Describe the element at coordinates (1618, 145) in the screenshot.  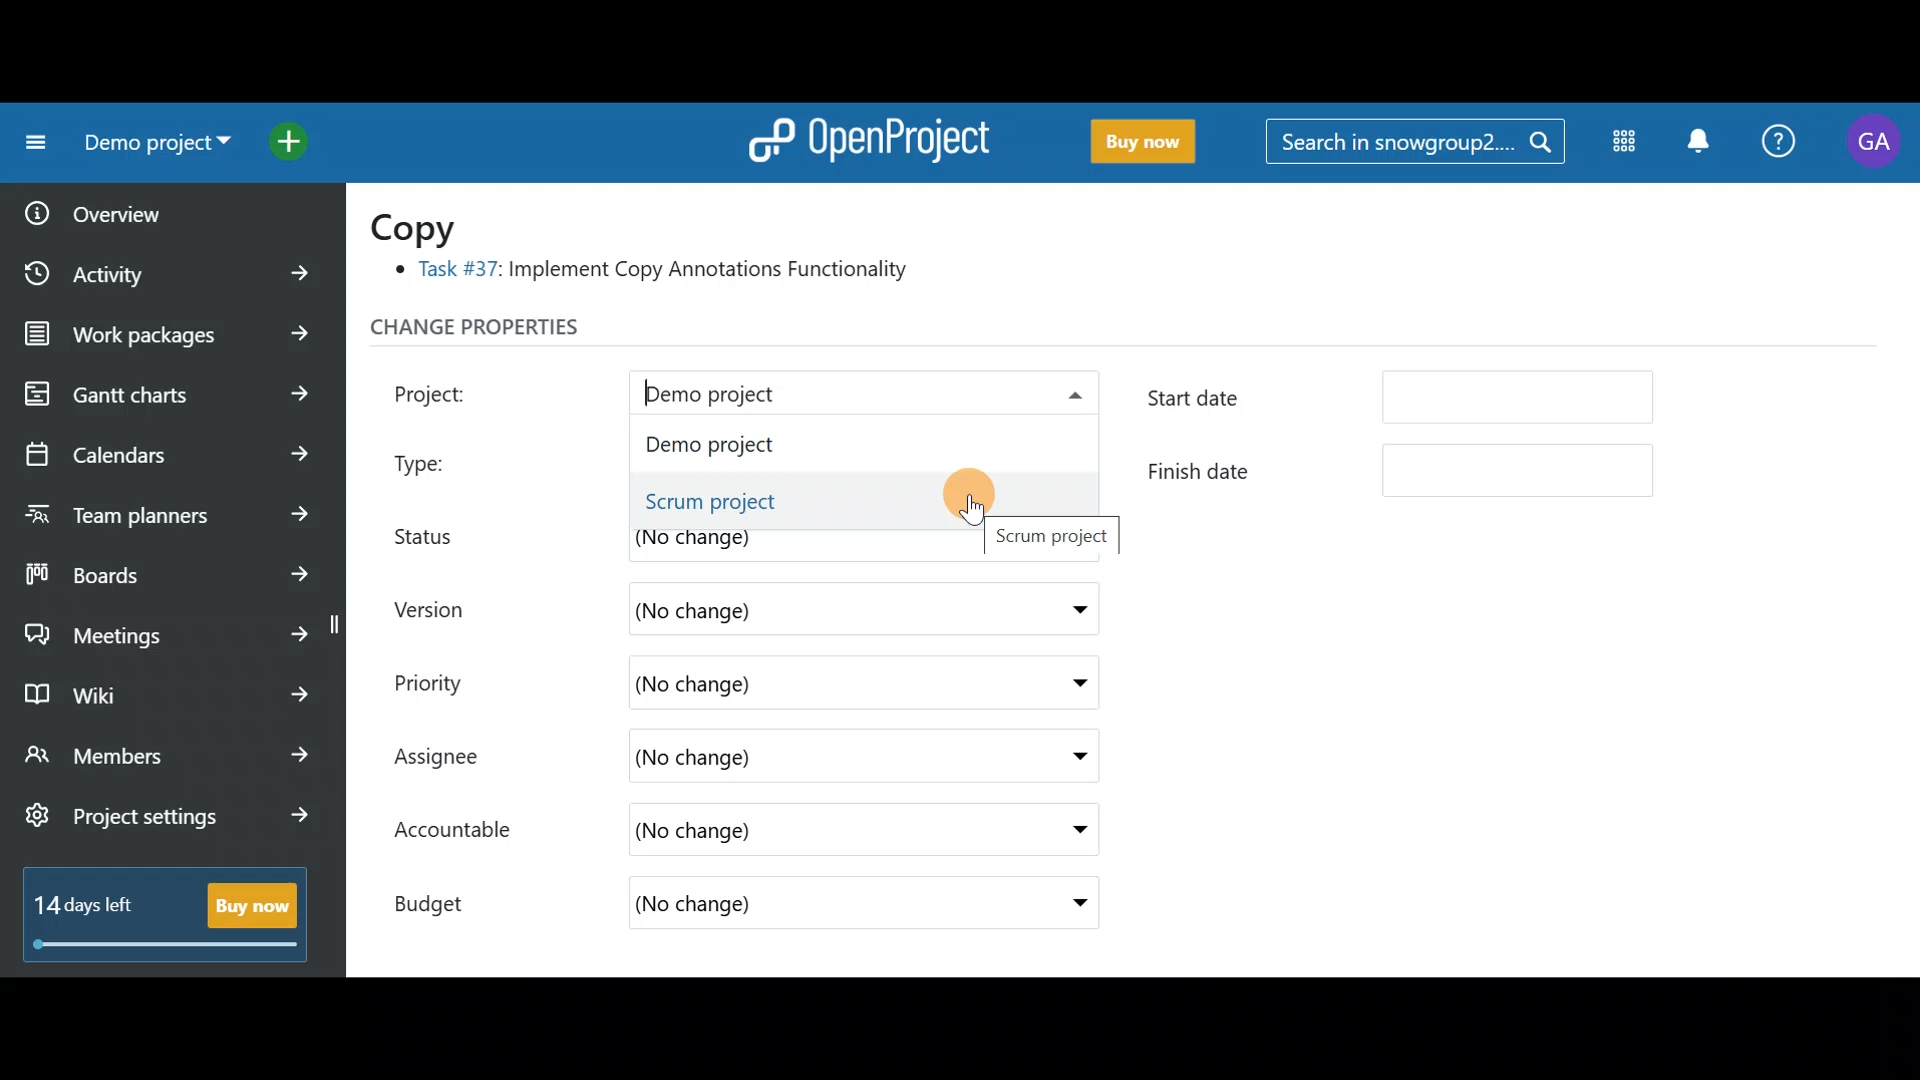
I see `Modules` at that location.